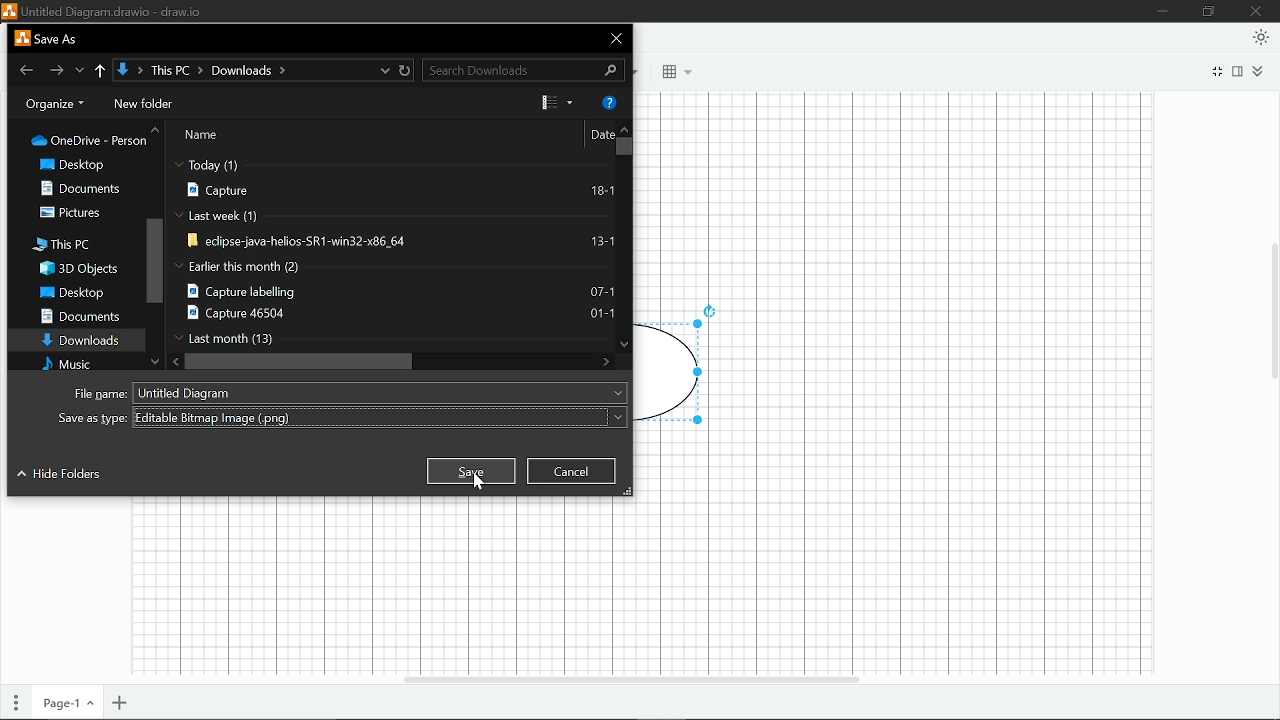  What do you see at coordinates (1165, 11) in the screenshot?
I see `minimize` at bounding box center [1165, 11].